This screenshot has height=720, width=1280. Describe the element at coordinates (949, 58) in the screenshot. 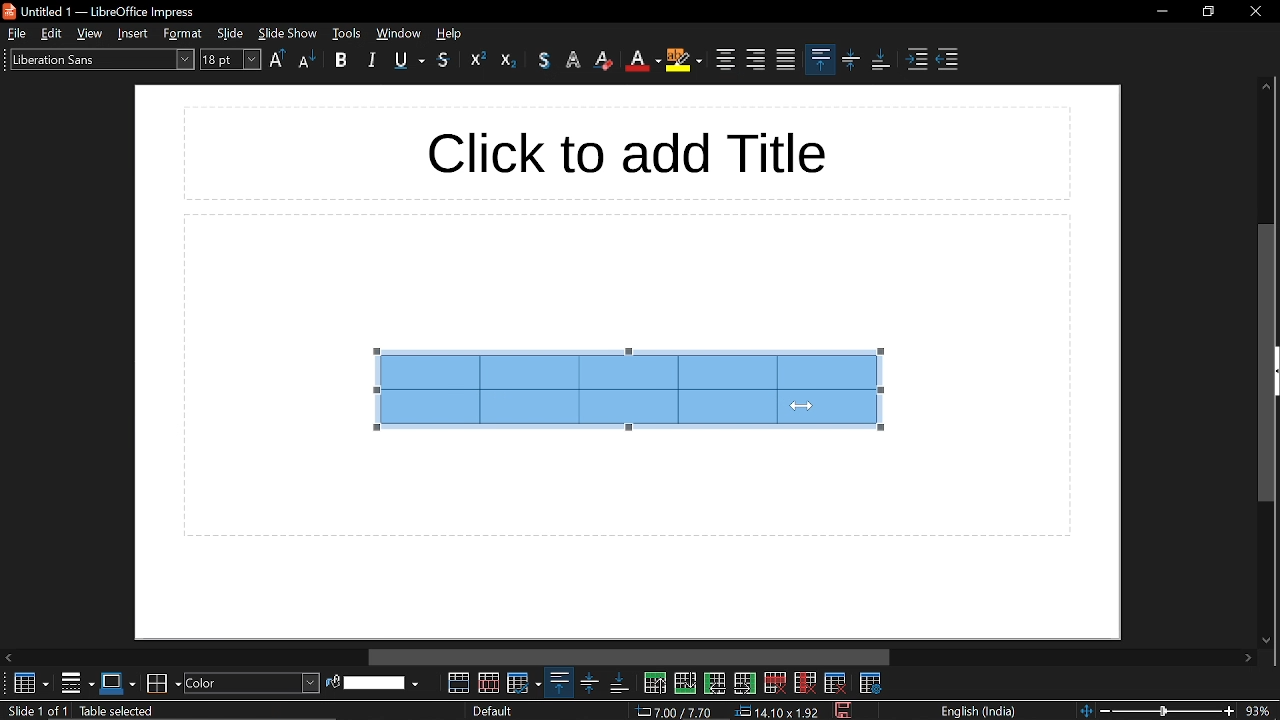

I see `decrease indent` at that location.